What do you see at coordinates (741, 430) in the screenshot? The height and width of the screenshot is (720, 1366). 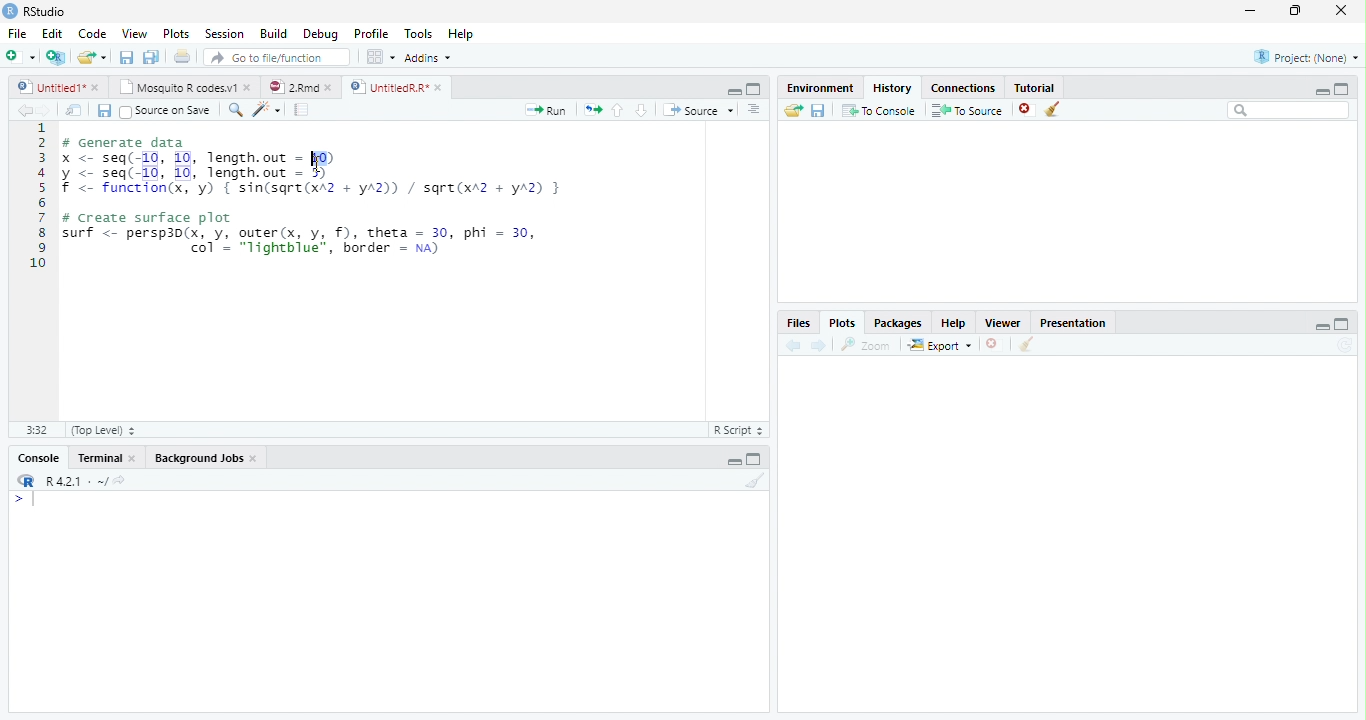 I see `R Script` at bounding box center [741, 430].